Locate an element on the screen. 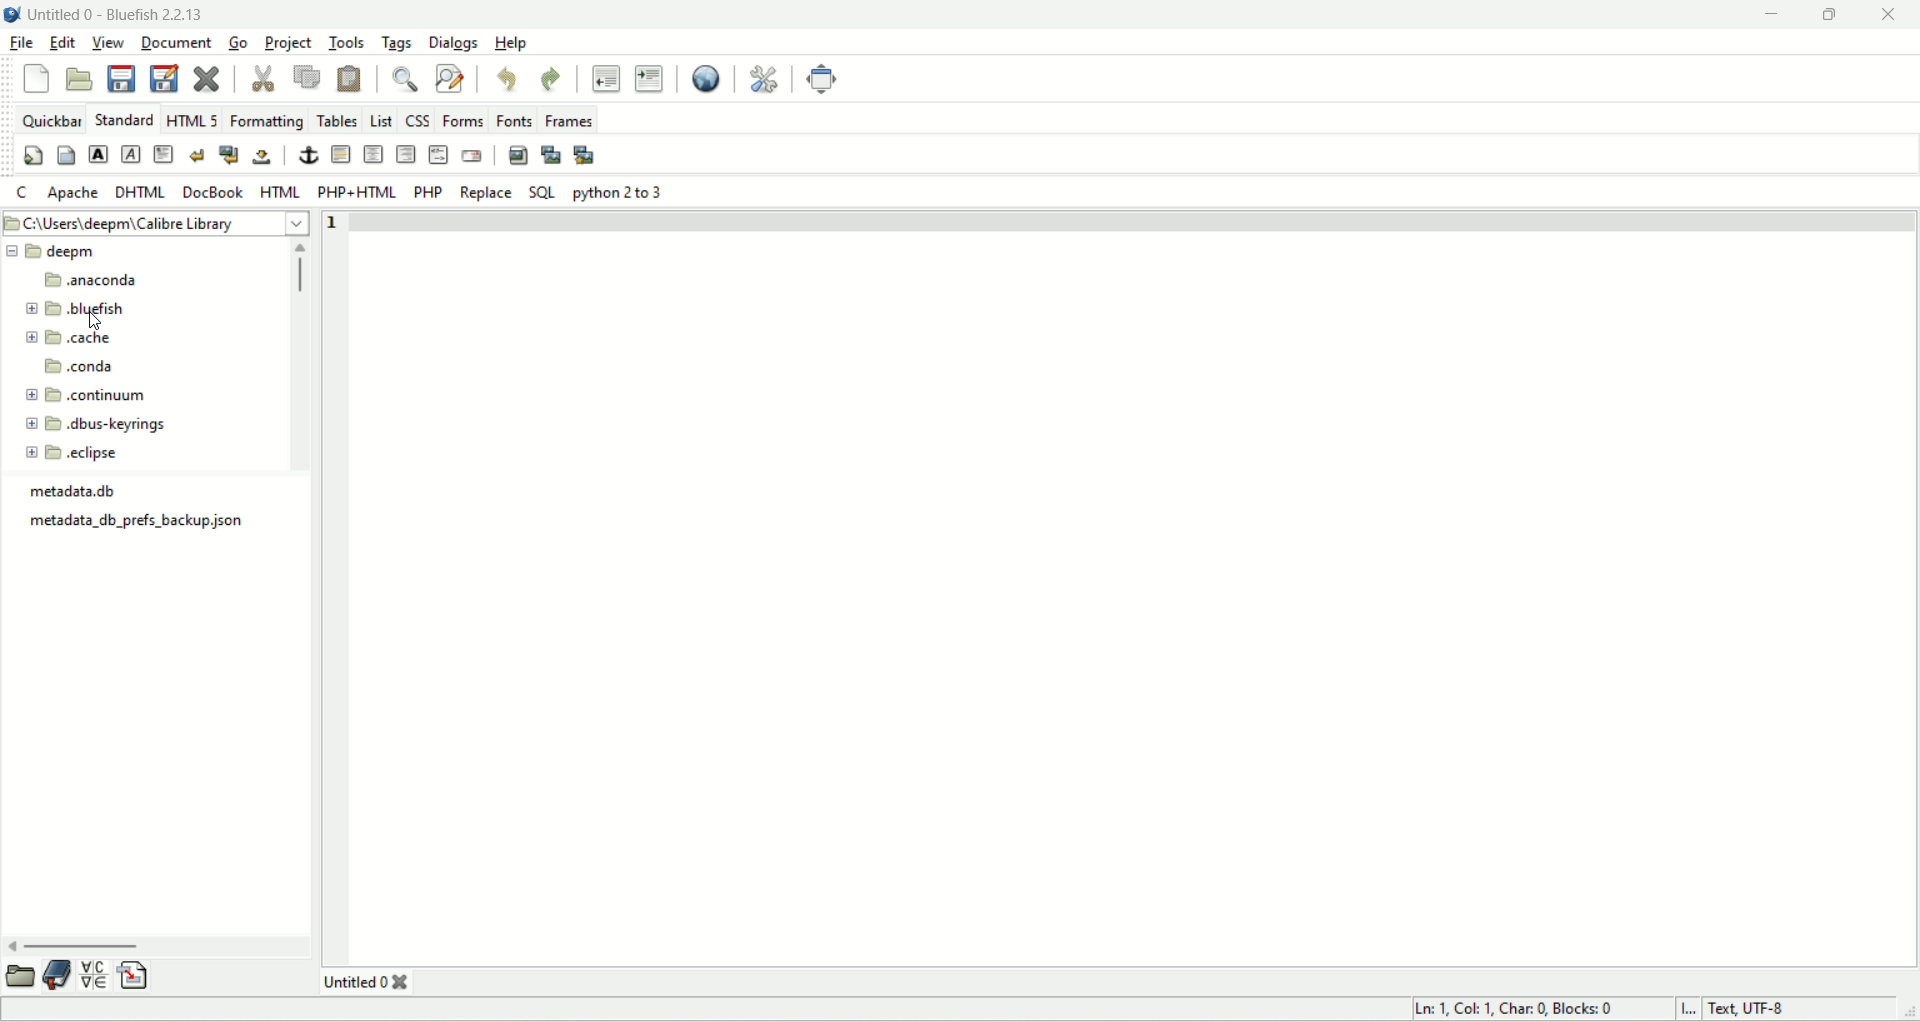 The width and height of the screenshot is (1920, 1022). cut is located at coordinates (261, 76).